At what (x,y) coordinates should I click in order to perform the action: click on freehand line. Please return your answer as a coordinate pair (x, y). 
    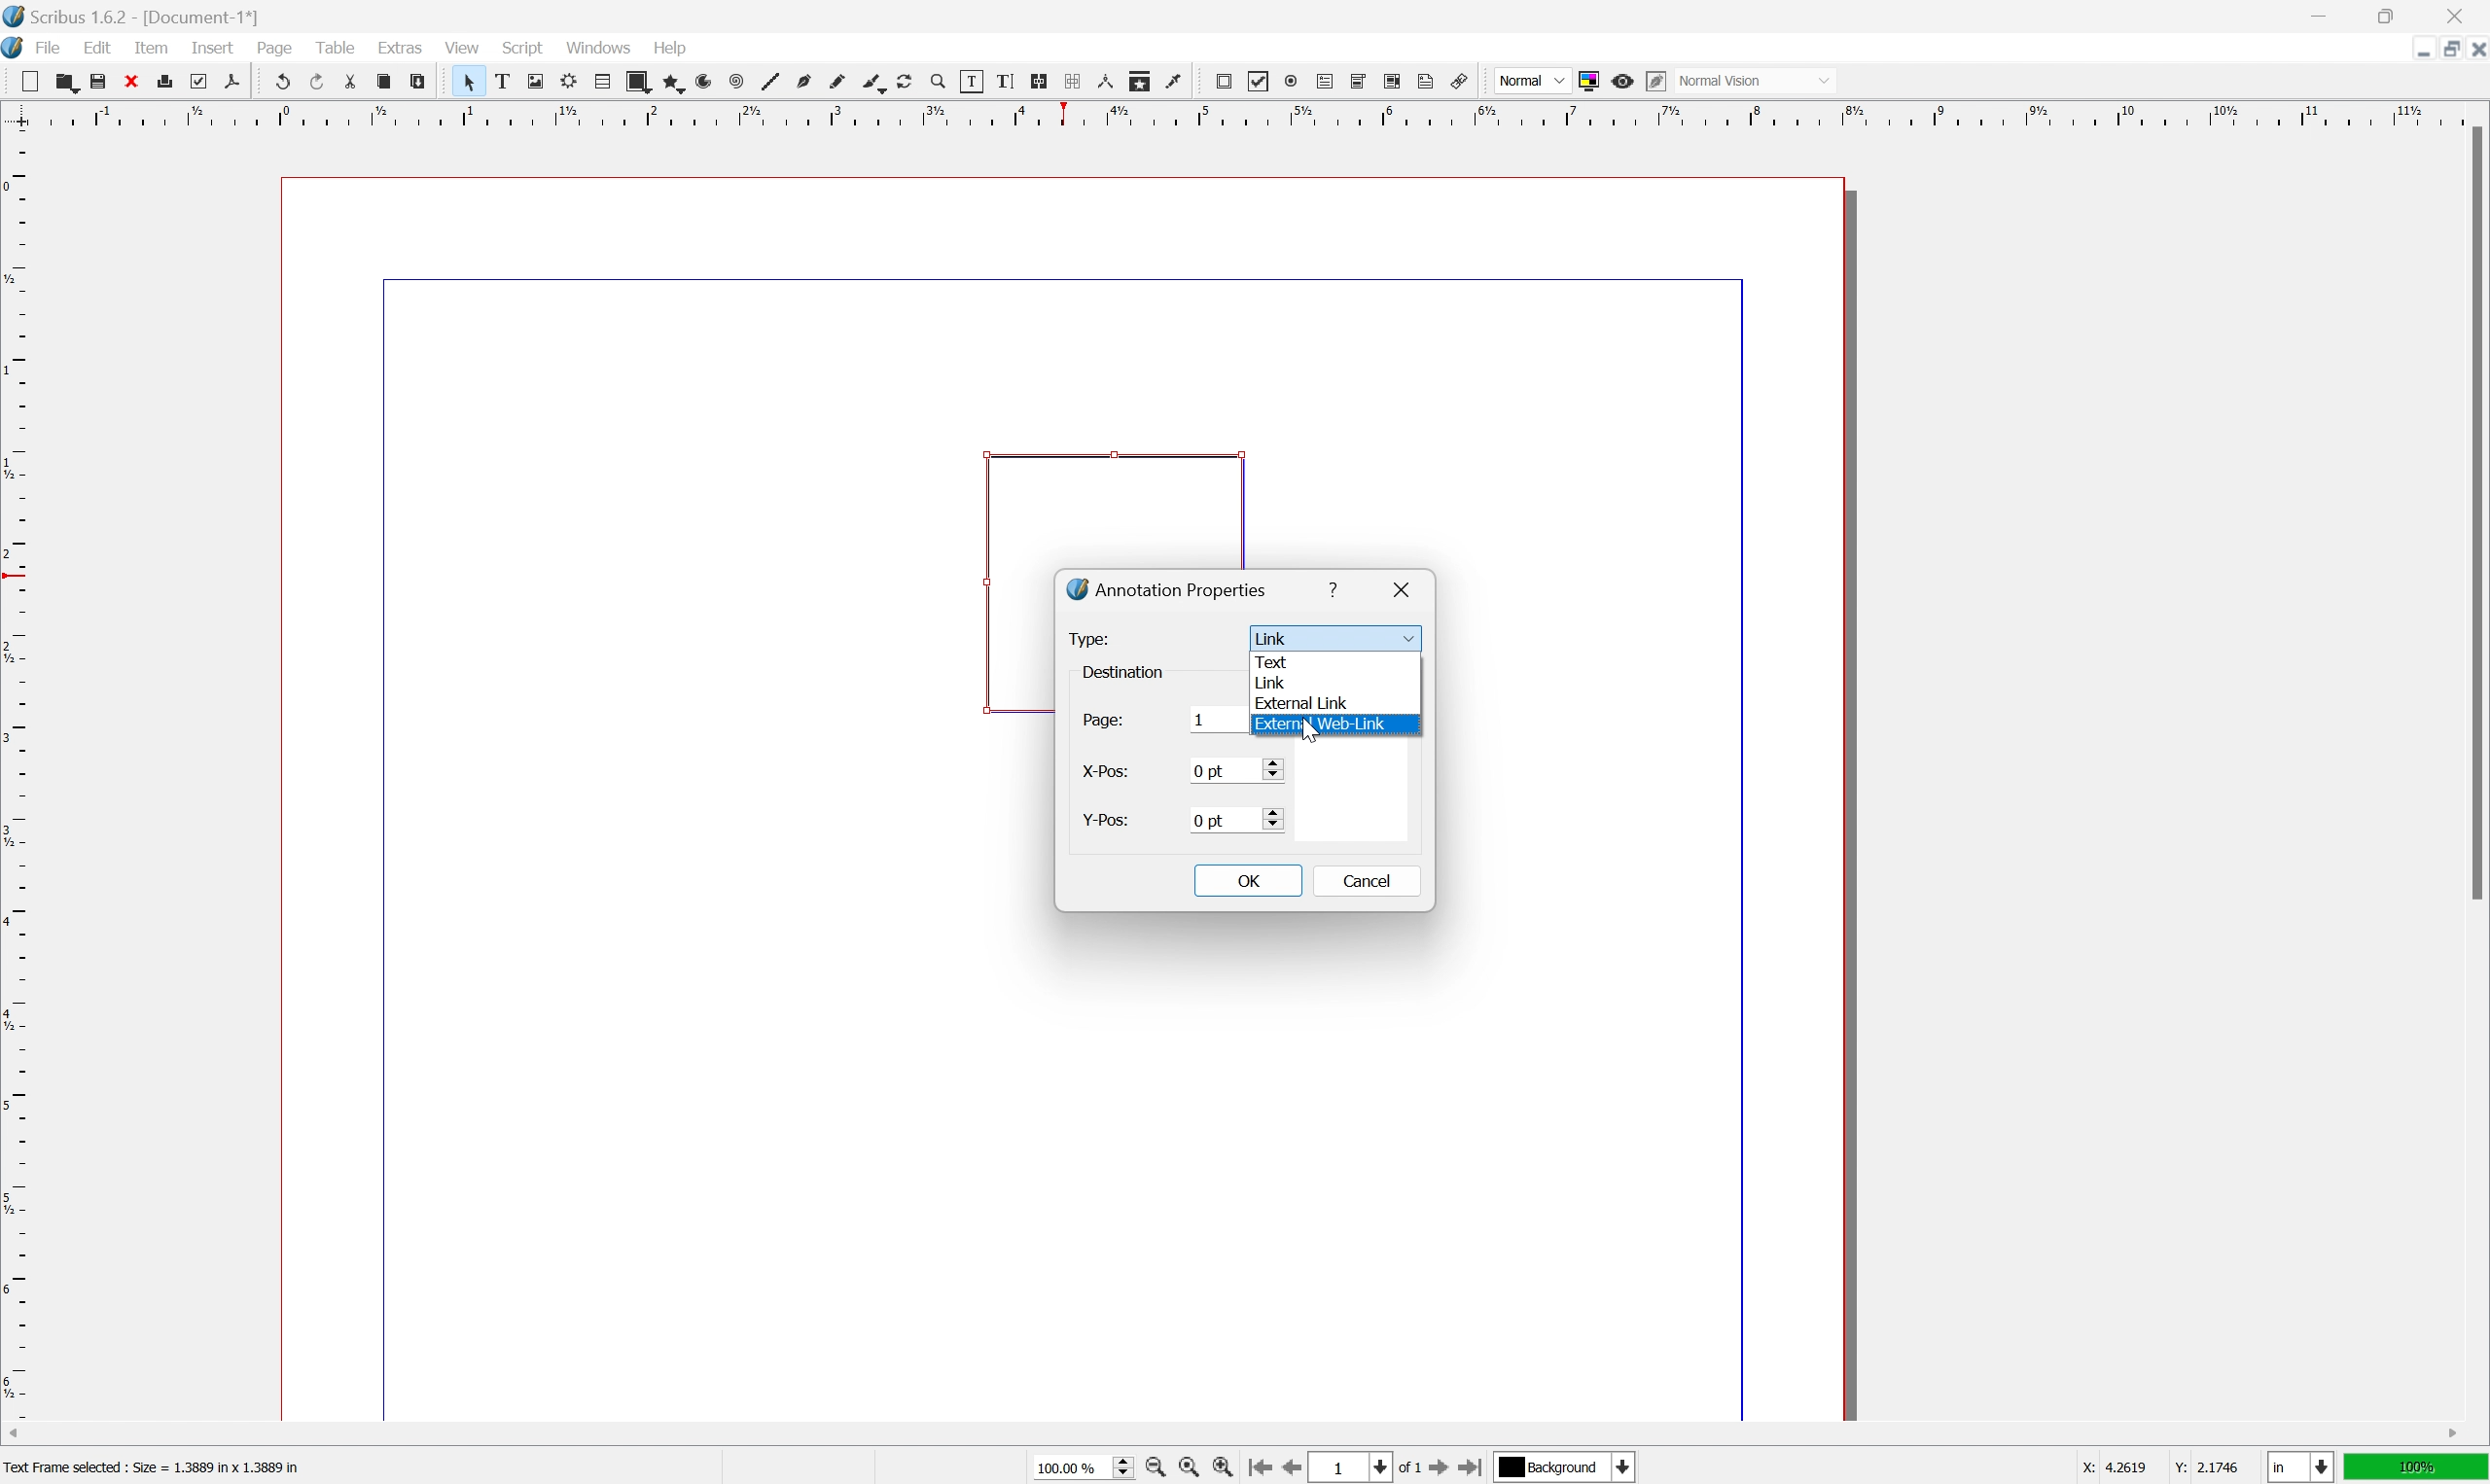
    Looking at the image, I should click on (837, 83).